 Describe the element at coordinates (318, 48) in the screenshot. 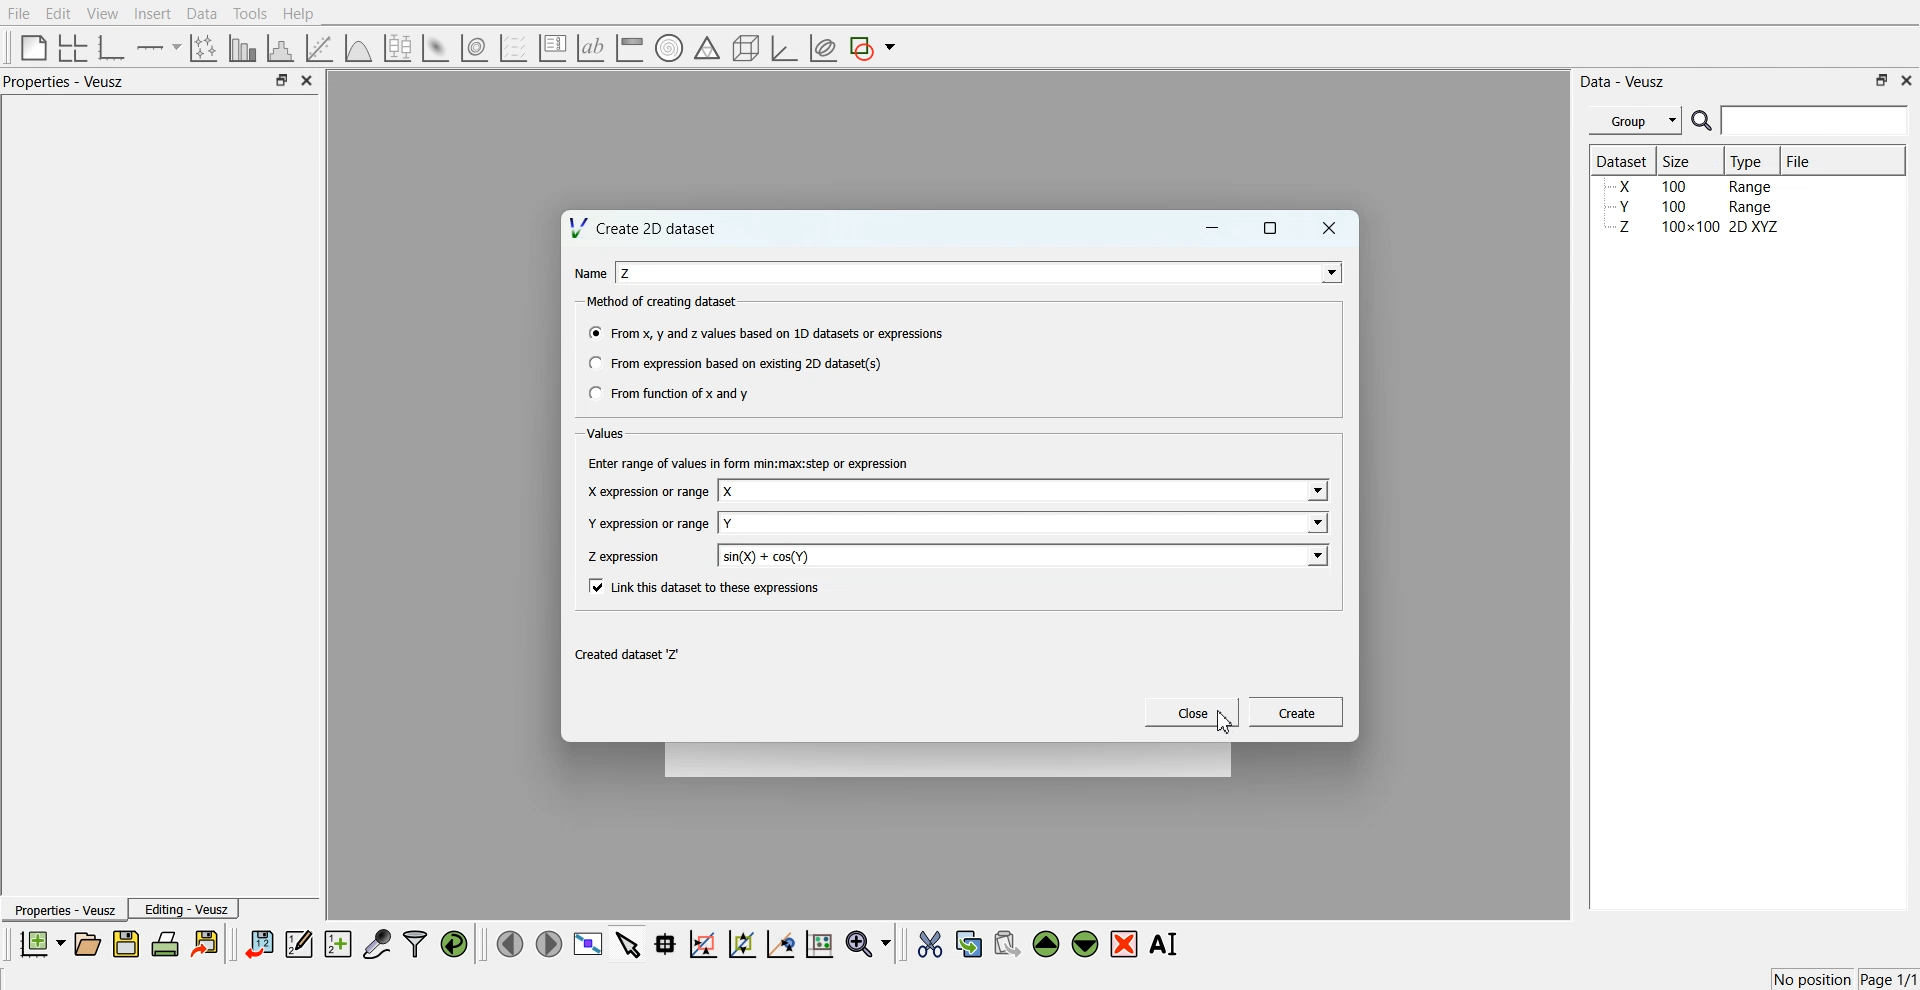

I see `Fit a function of data` at that location.